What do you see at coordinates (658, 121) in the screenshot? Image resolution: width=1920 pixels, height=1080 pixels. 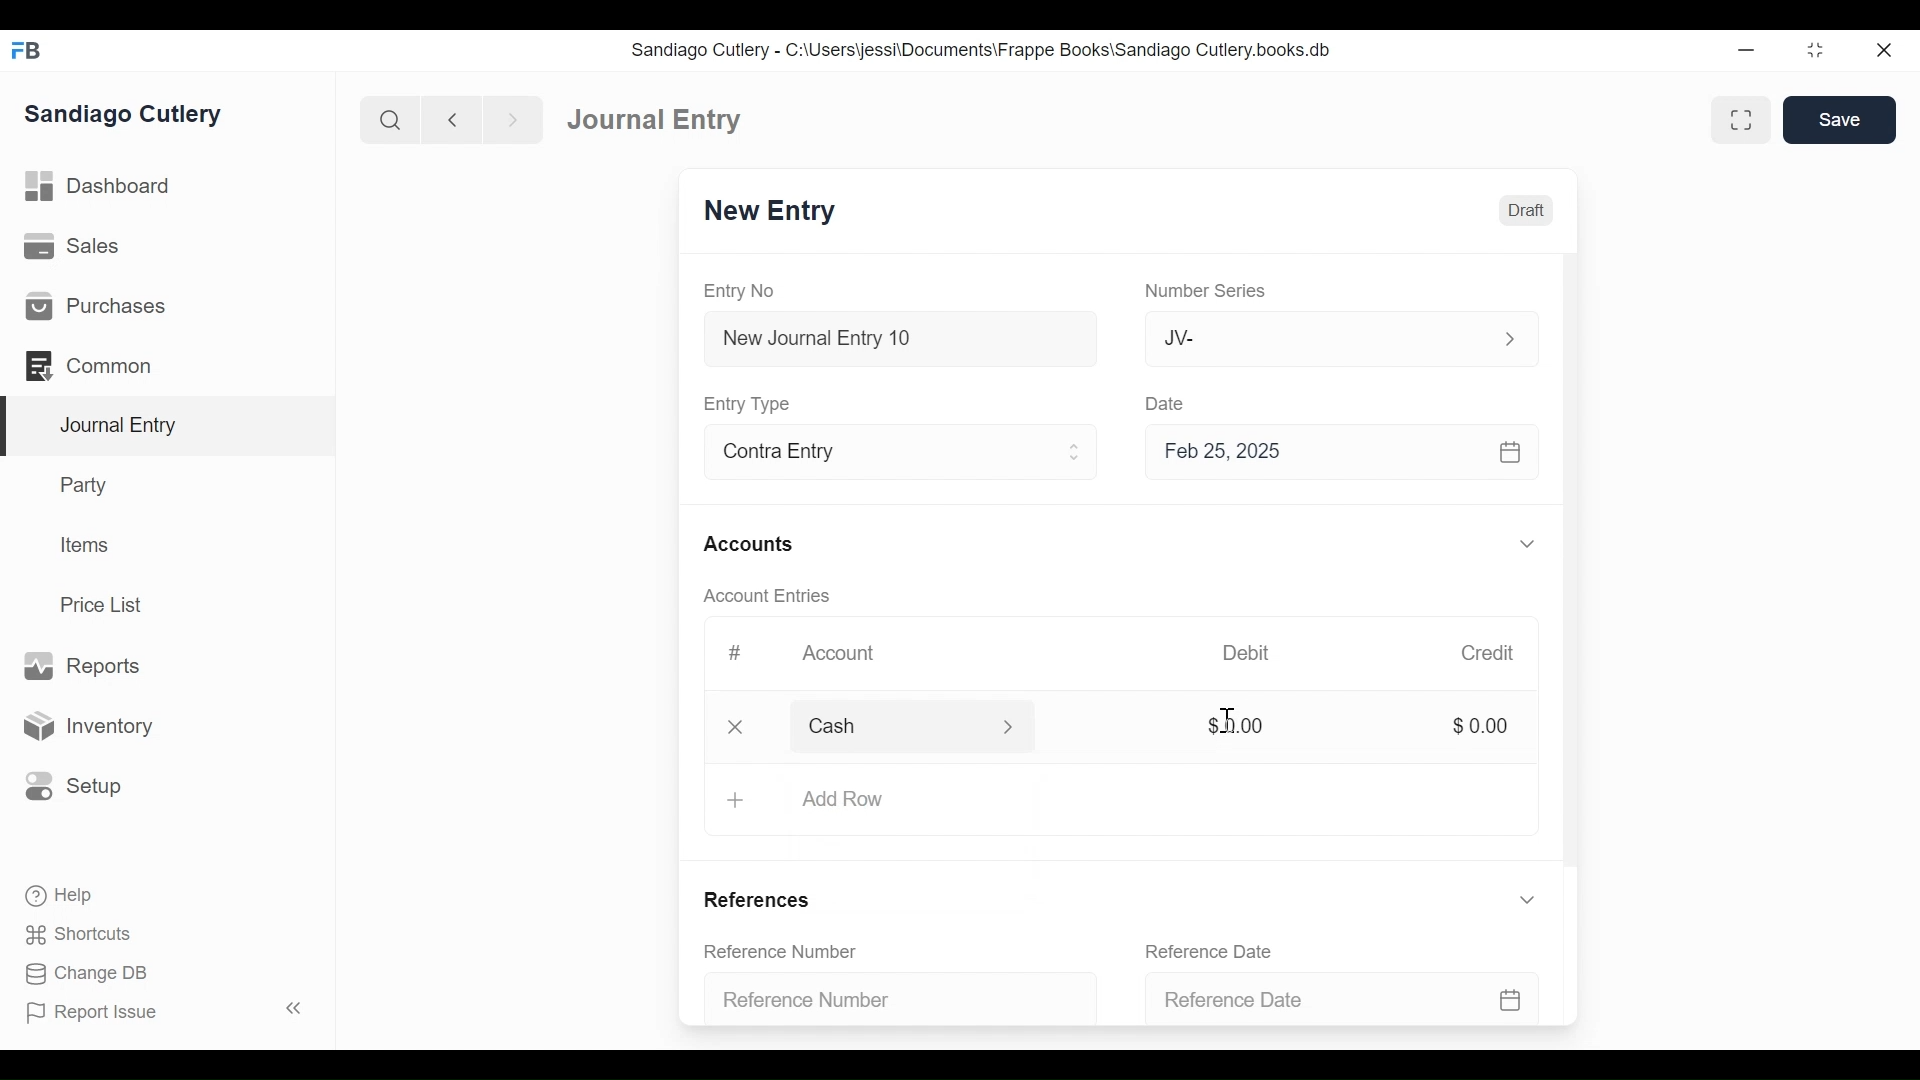 I see `Journal Entry` at bounding box center [658, 121].